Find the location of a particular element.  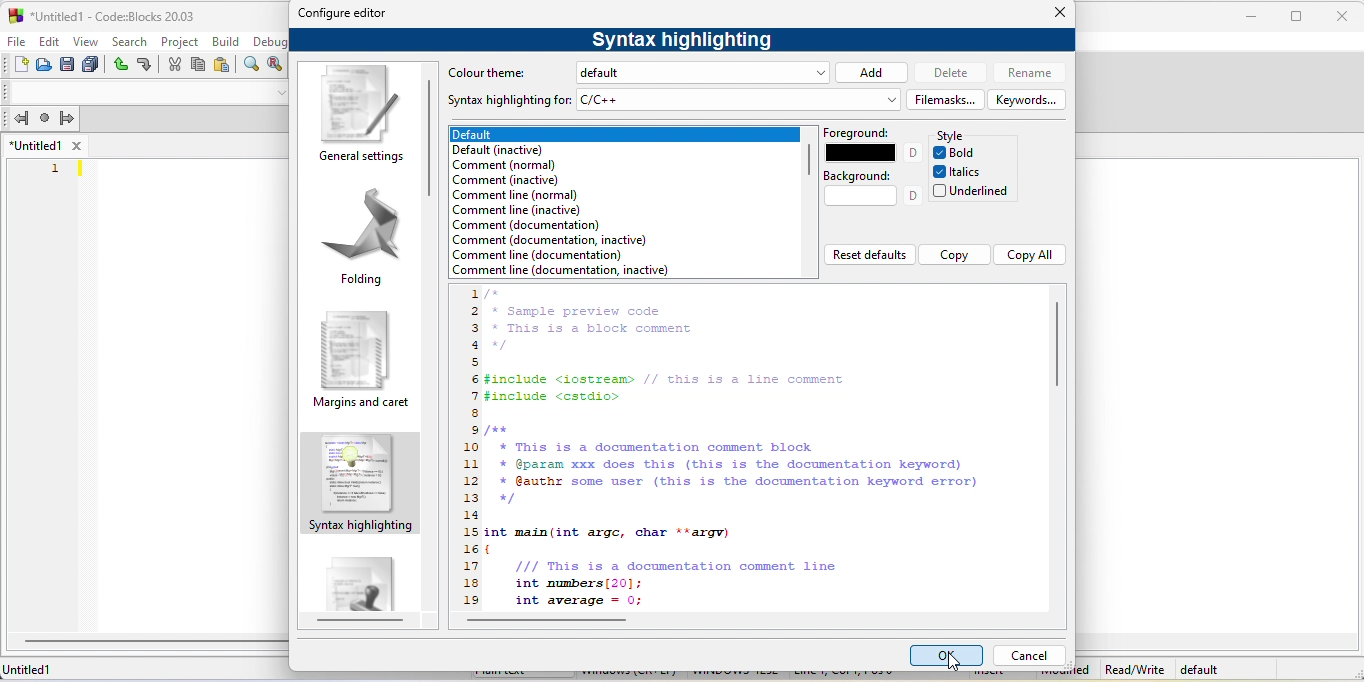

close is located at coordinates (75, 145).